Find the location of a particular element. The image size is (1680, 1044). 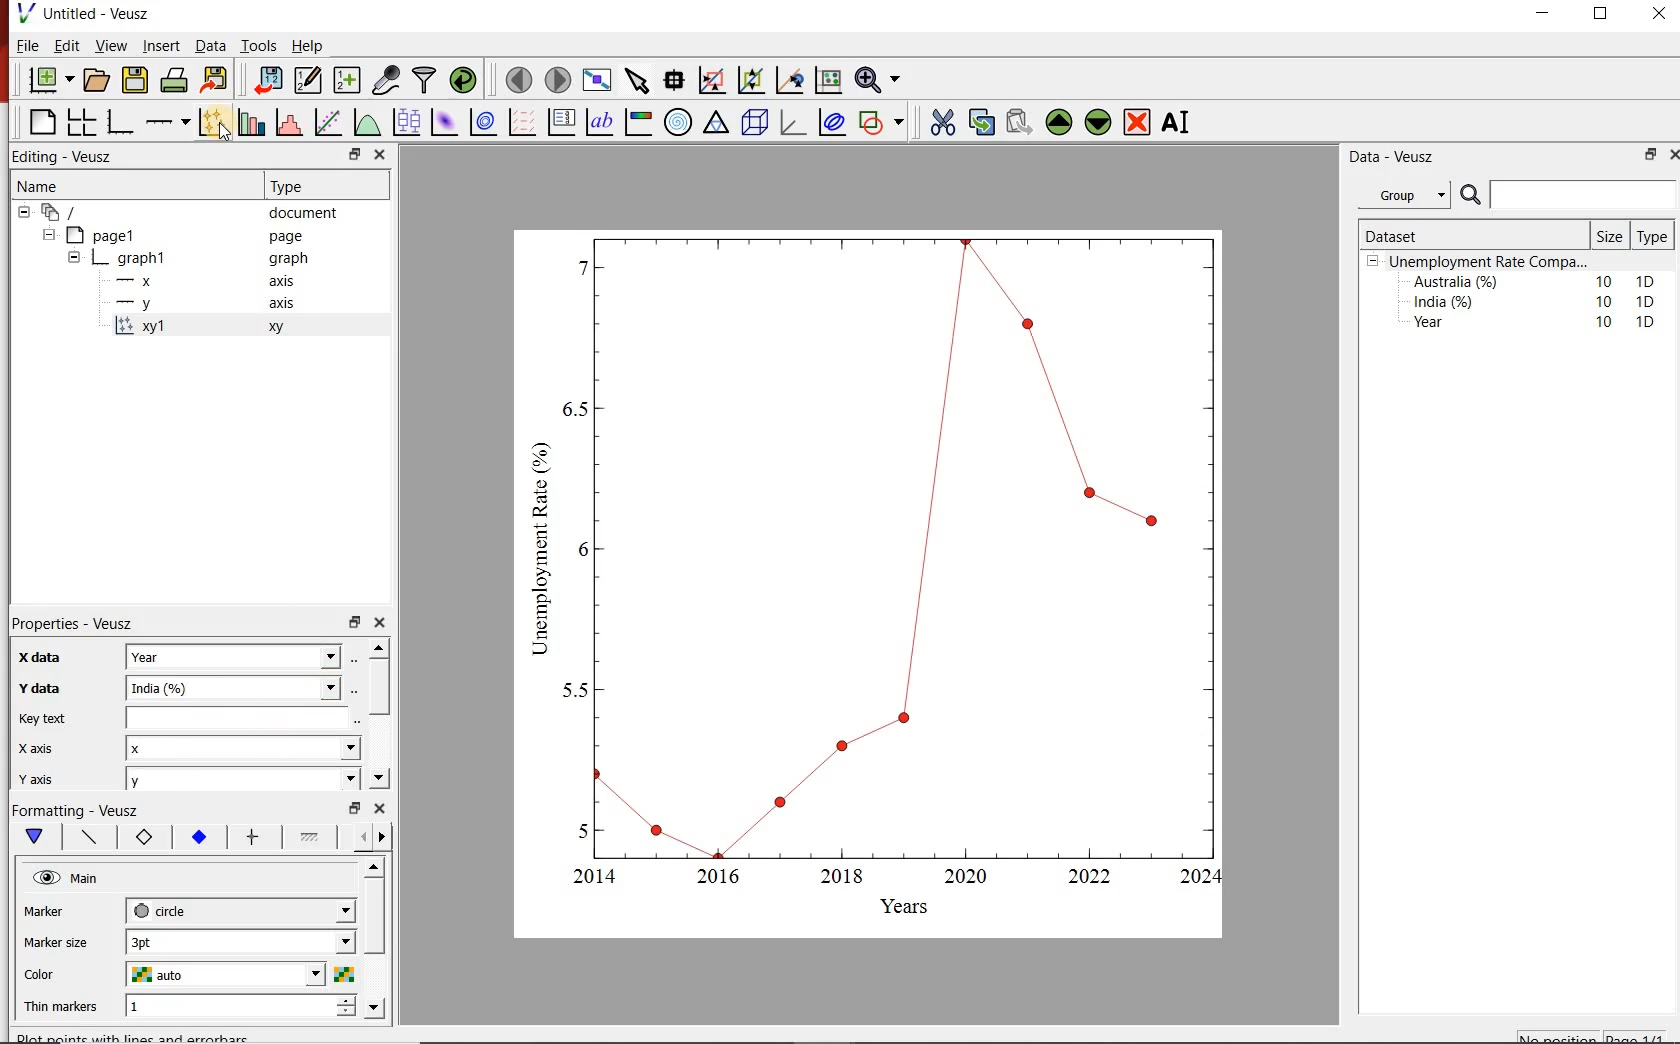

add a shapes is located at coordinates (881, 122).